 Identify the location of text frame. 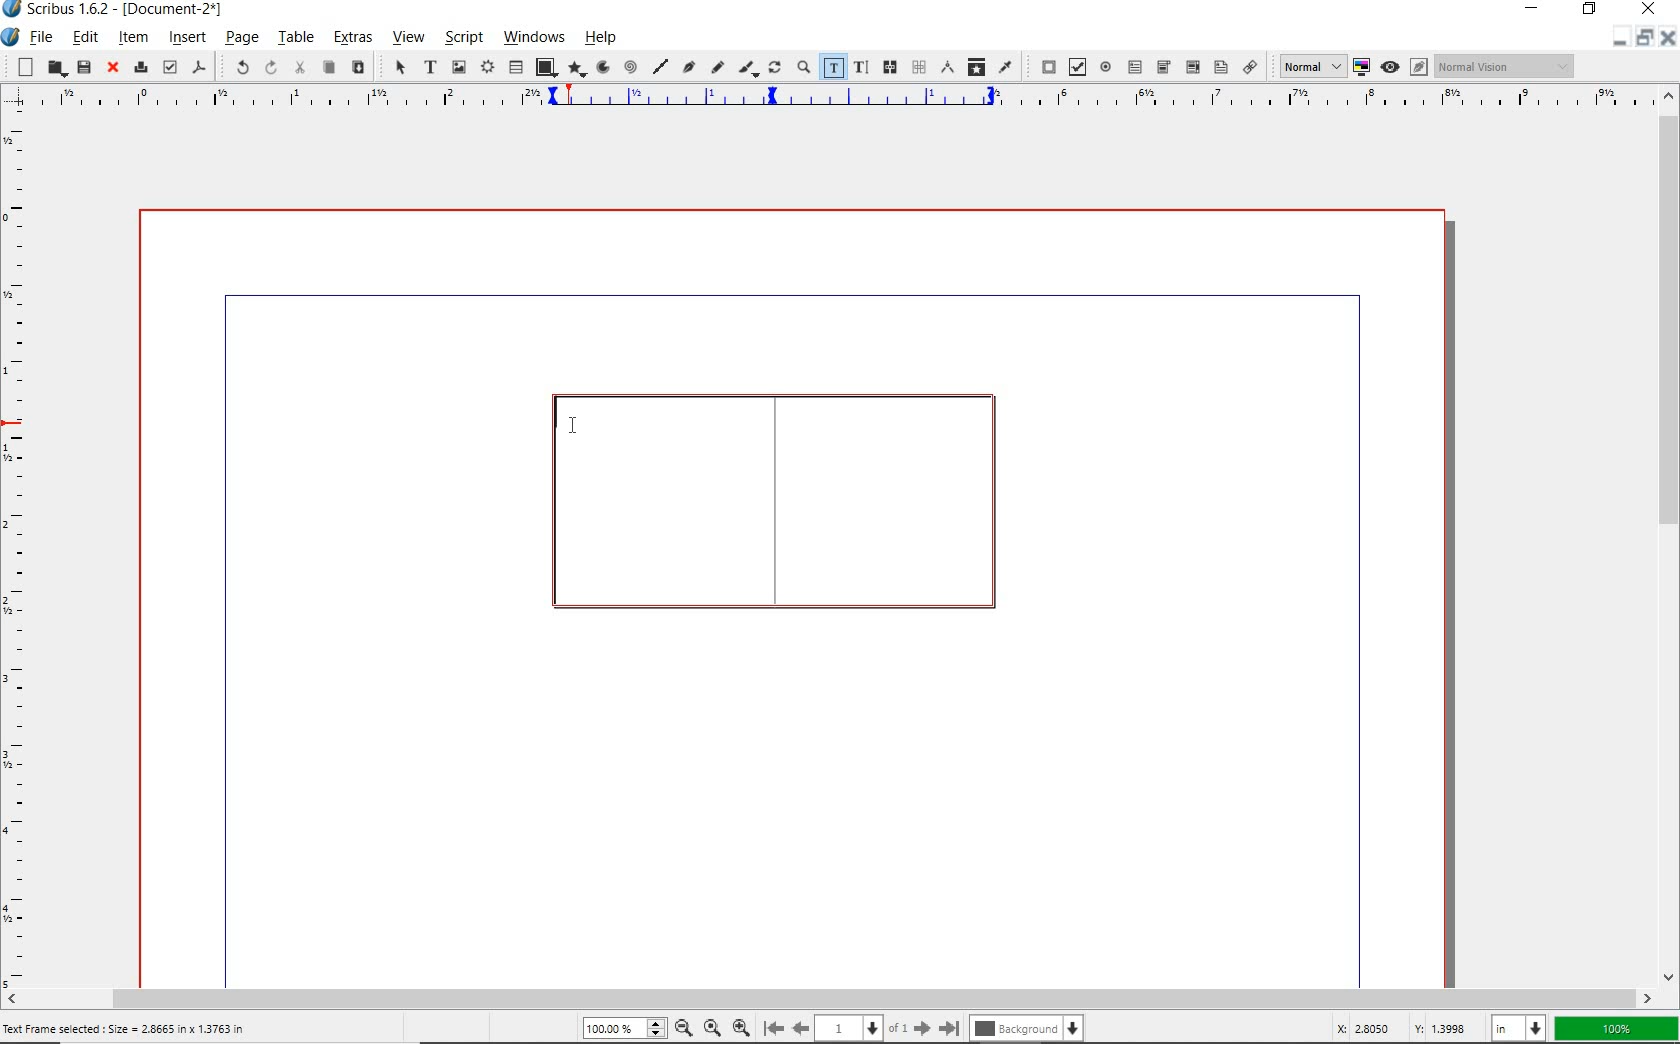
(772, 503).